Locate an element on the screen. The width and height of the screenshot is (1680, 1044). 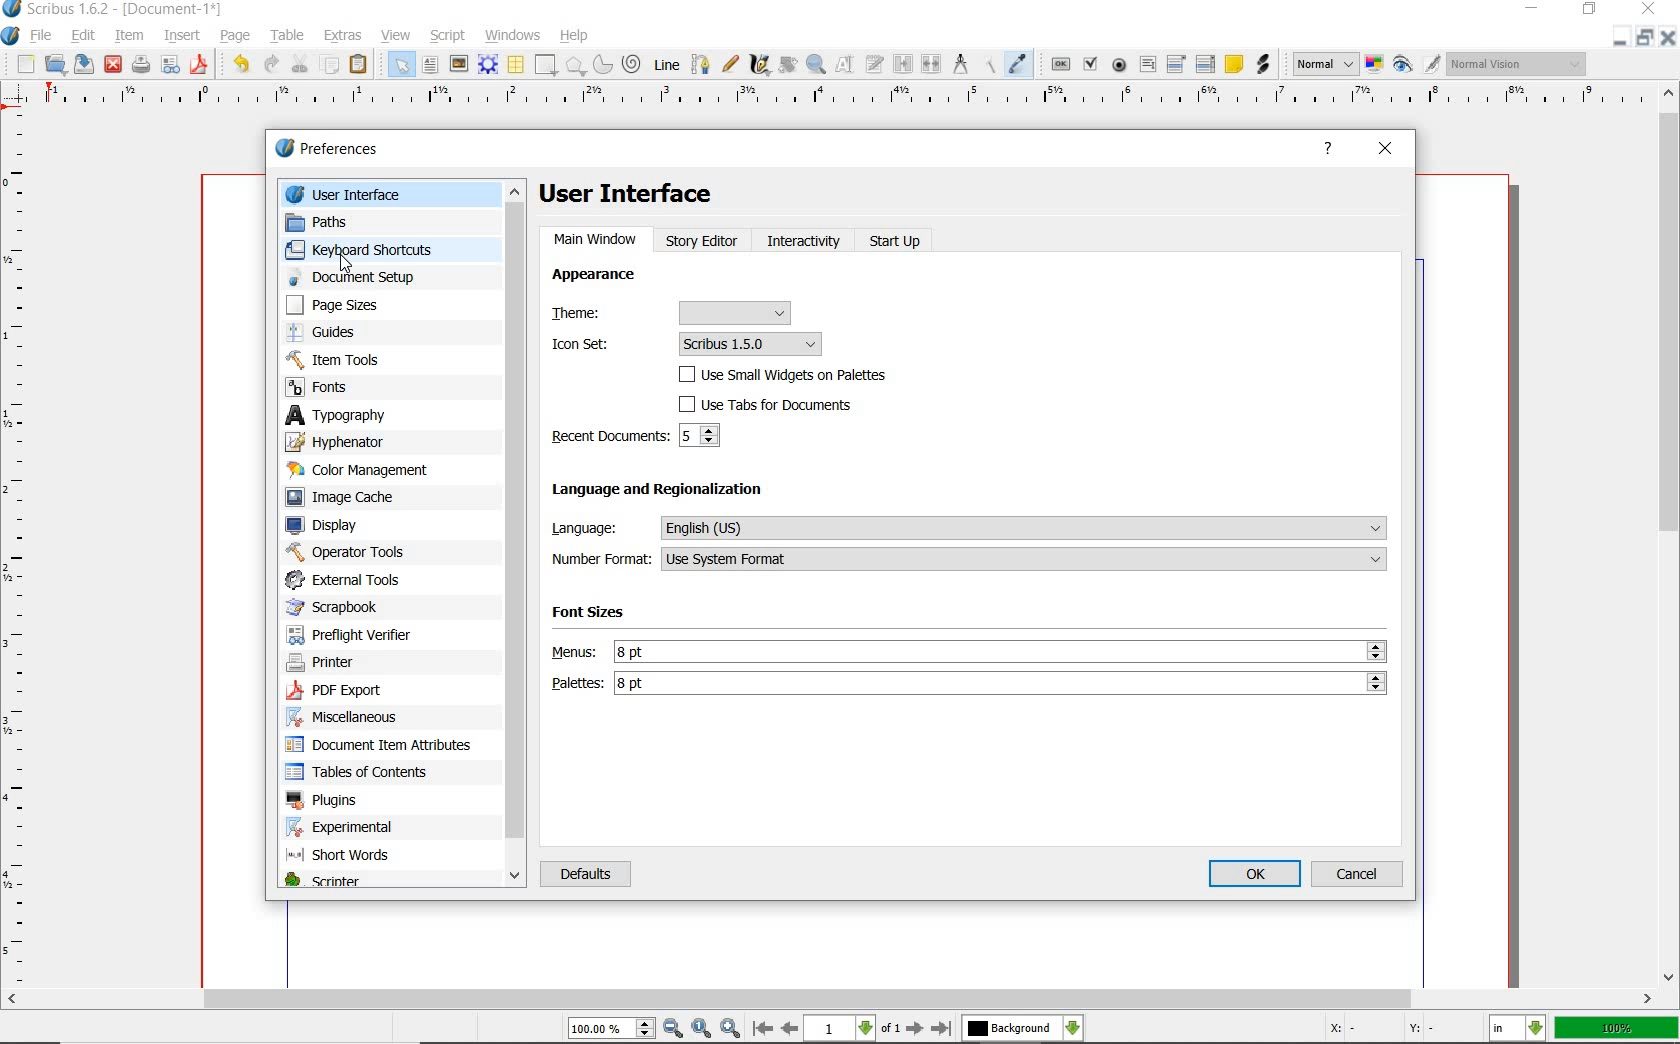
preferences is located at coordinates (333, 149).